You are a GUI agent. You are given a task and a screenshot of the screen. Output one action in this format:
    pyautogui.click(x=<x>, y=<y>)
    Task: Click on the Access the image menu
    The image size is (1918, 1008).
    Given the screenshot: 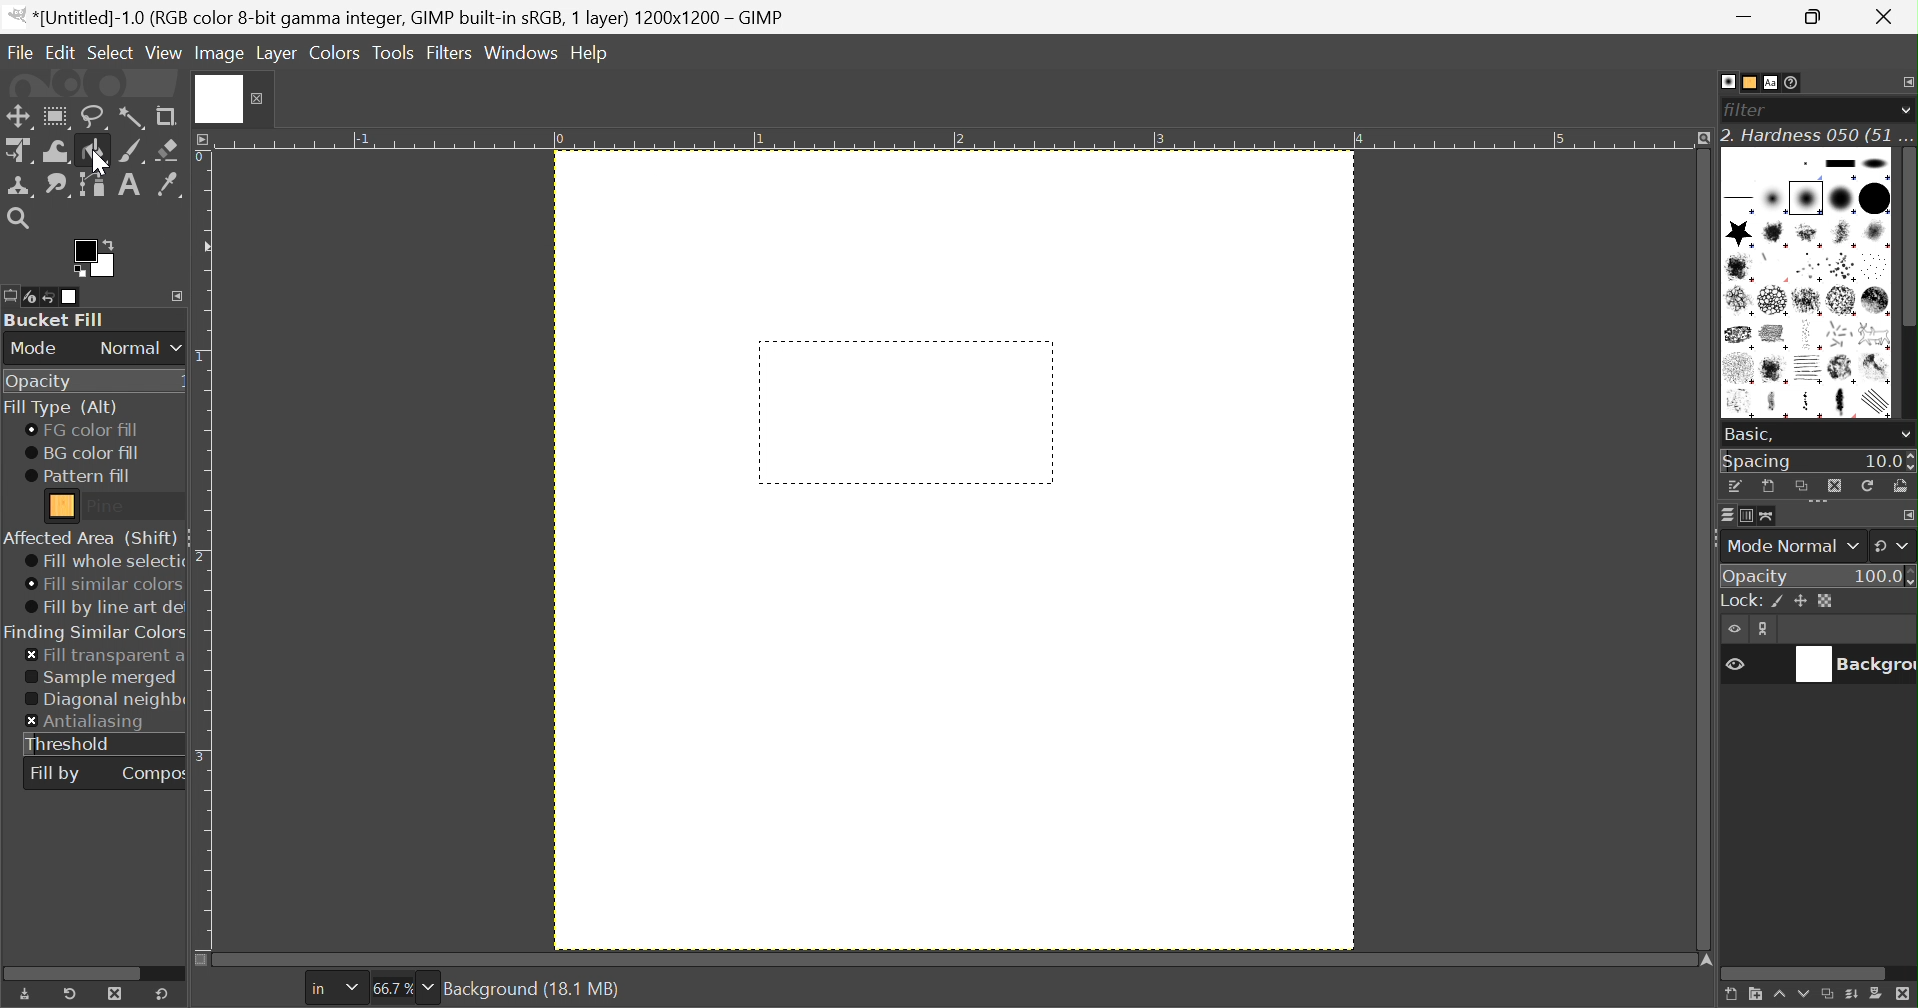 What is the action you would take?
    pyautogui.click(x=205, y=138)
    